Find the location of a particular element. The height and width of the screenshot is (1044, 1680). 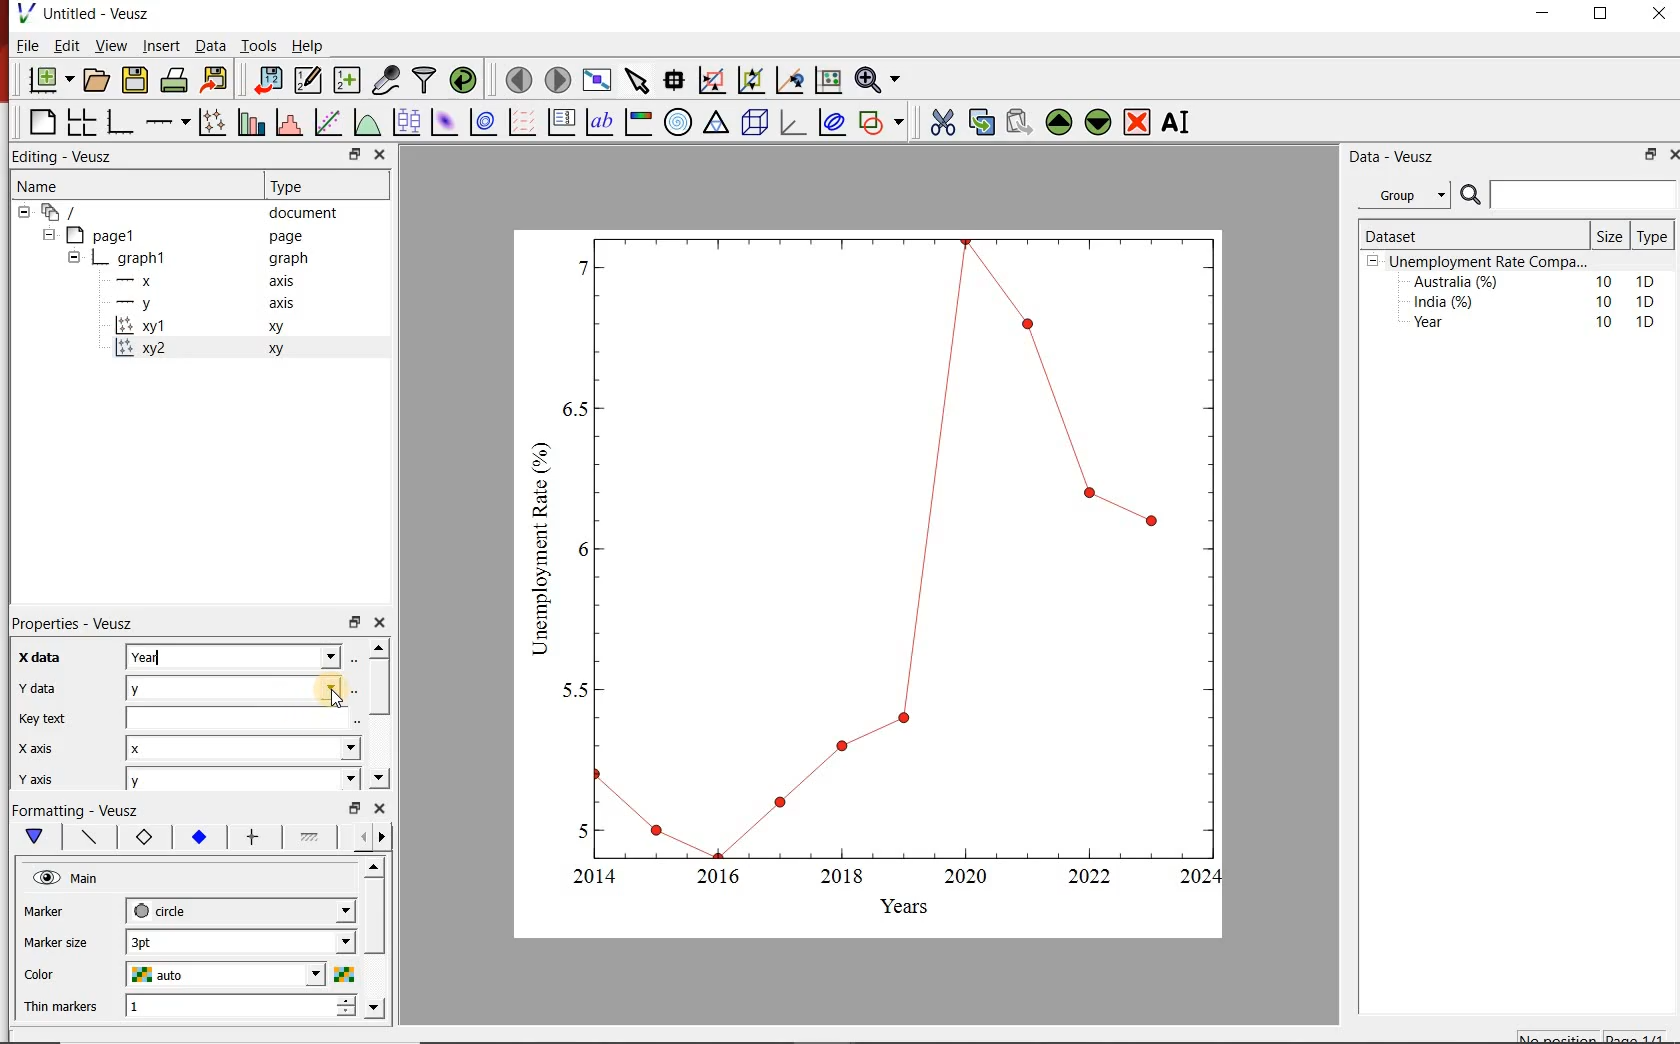

key text field is located at coordinates (241, 717).